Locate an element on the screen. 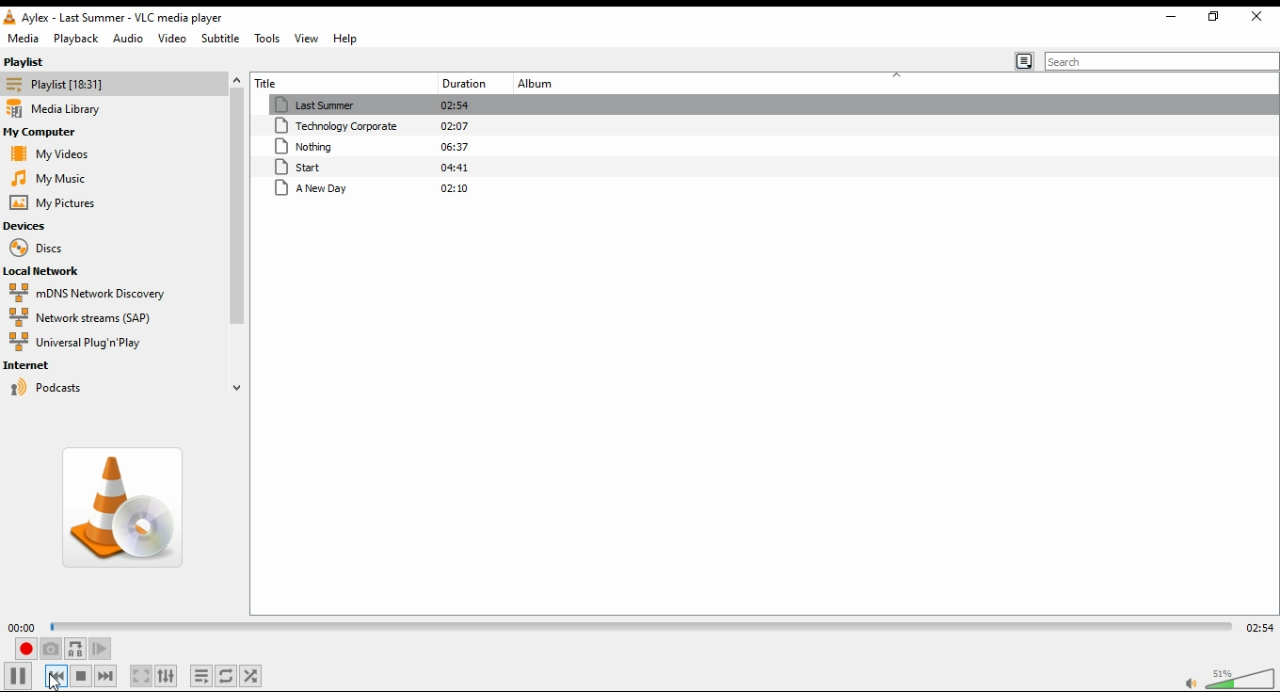 The image size is (1280, 692). scroll bar is located at coordinates (237, 237).